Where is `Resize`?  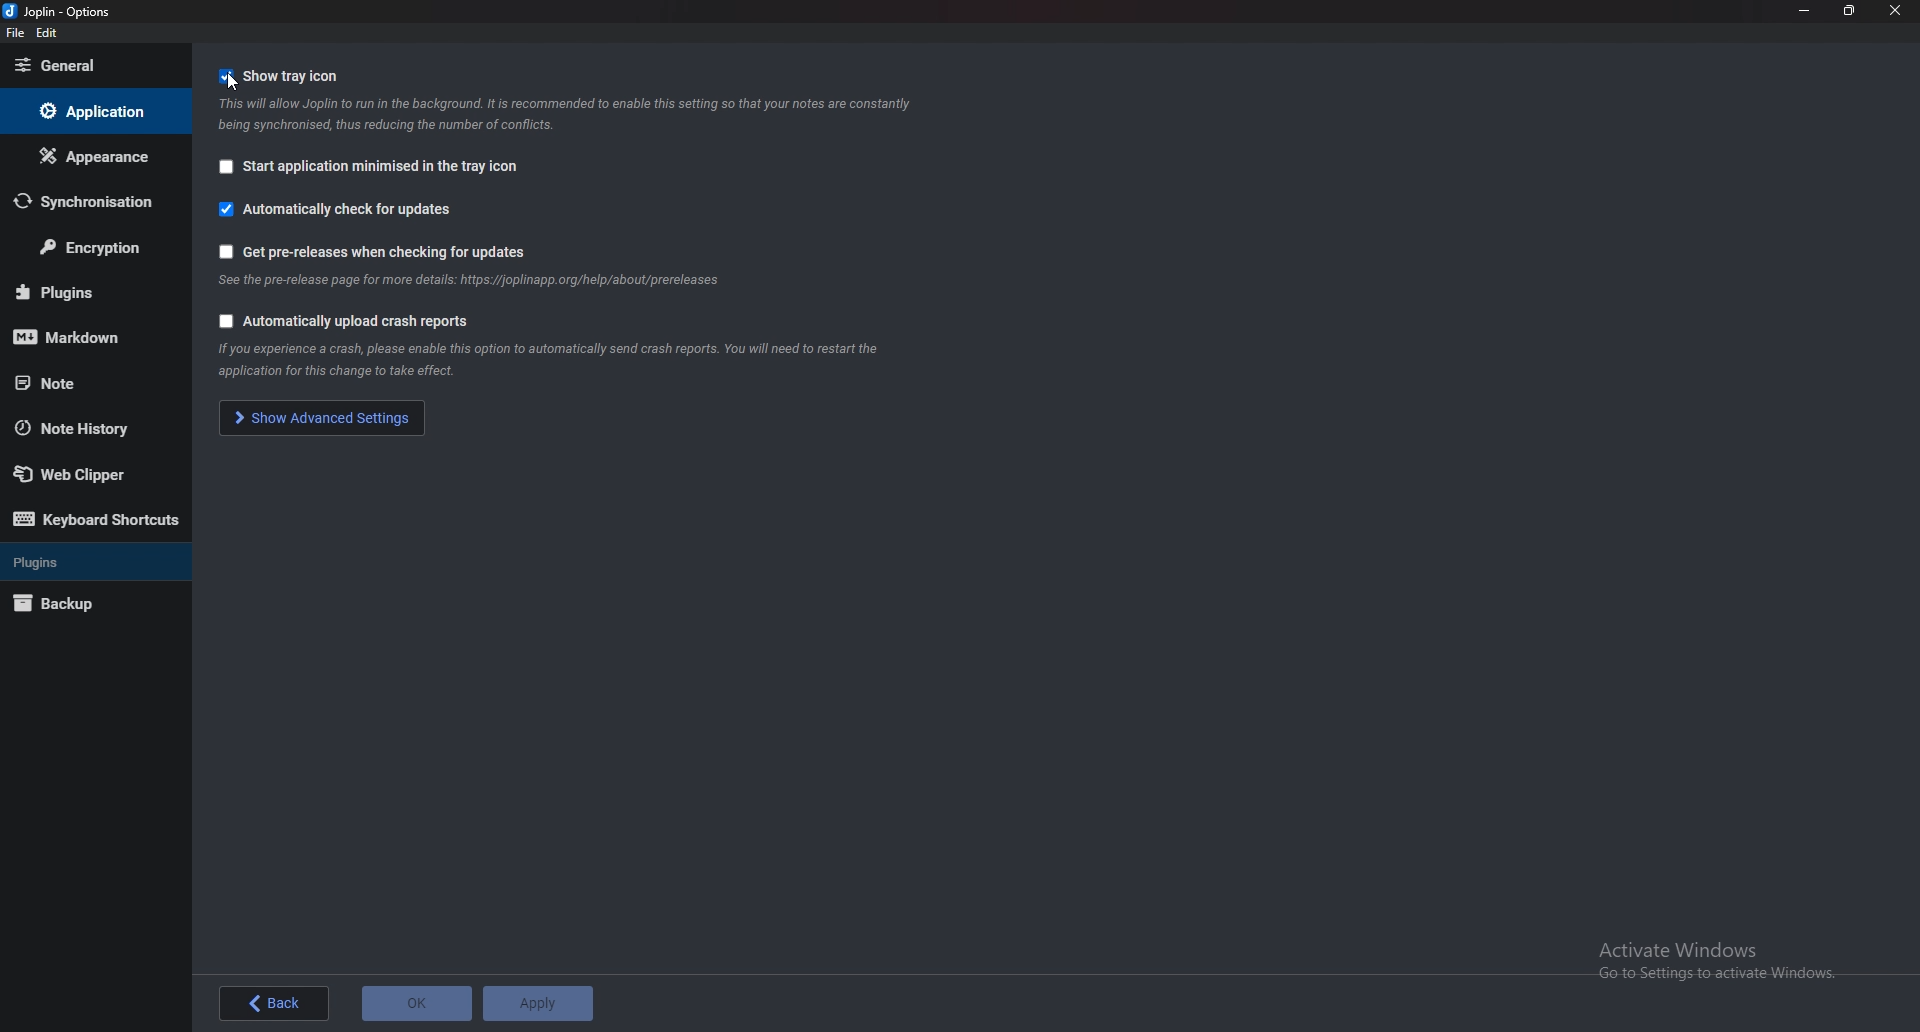 Resize is located at coordinates (1846, 11).